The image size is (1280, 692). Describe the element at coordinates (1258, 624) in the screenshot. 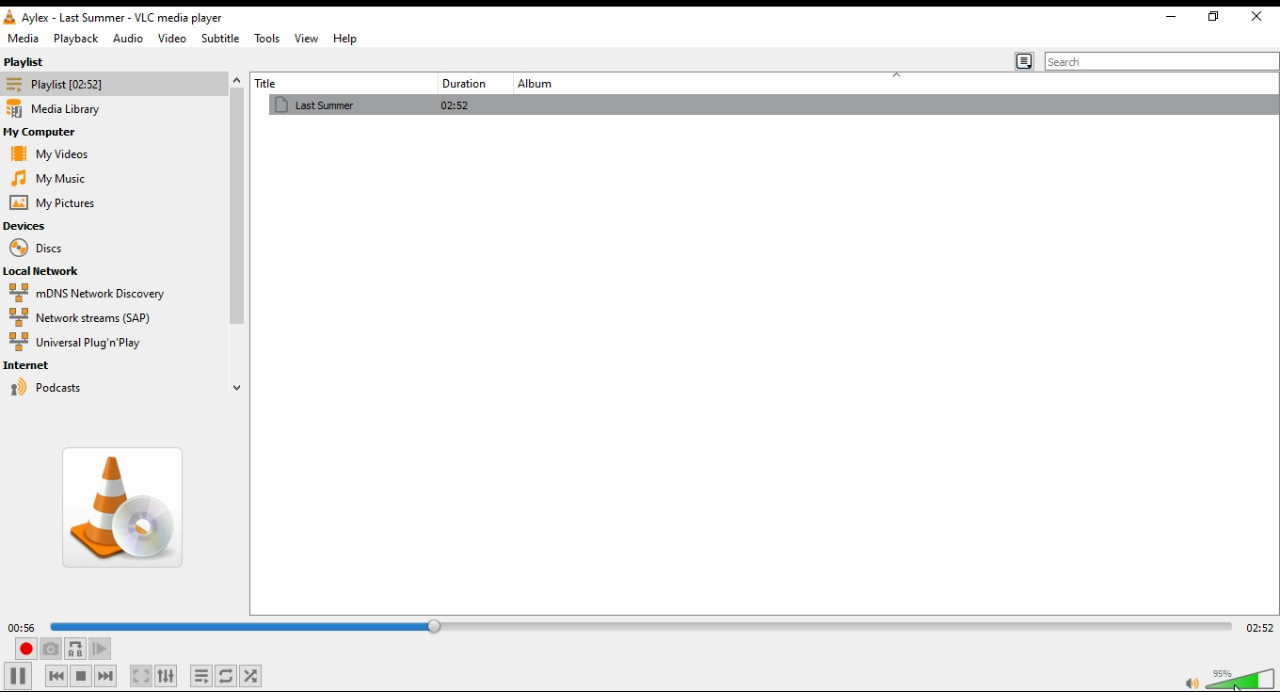

I see `02:52` at that location.